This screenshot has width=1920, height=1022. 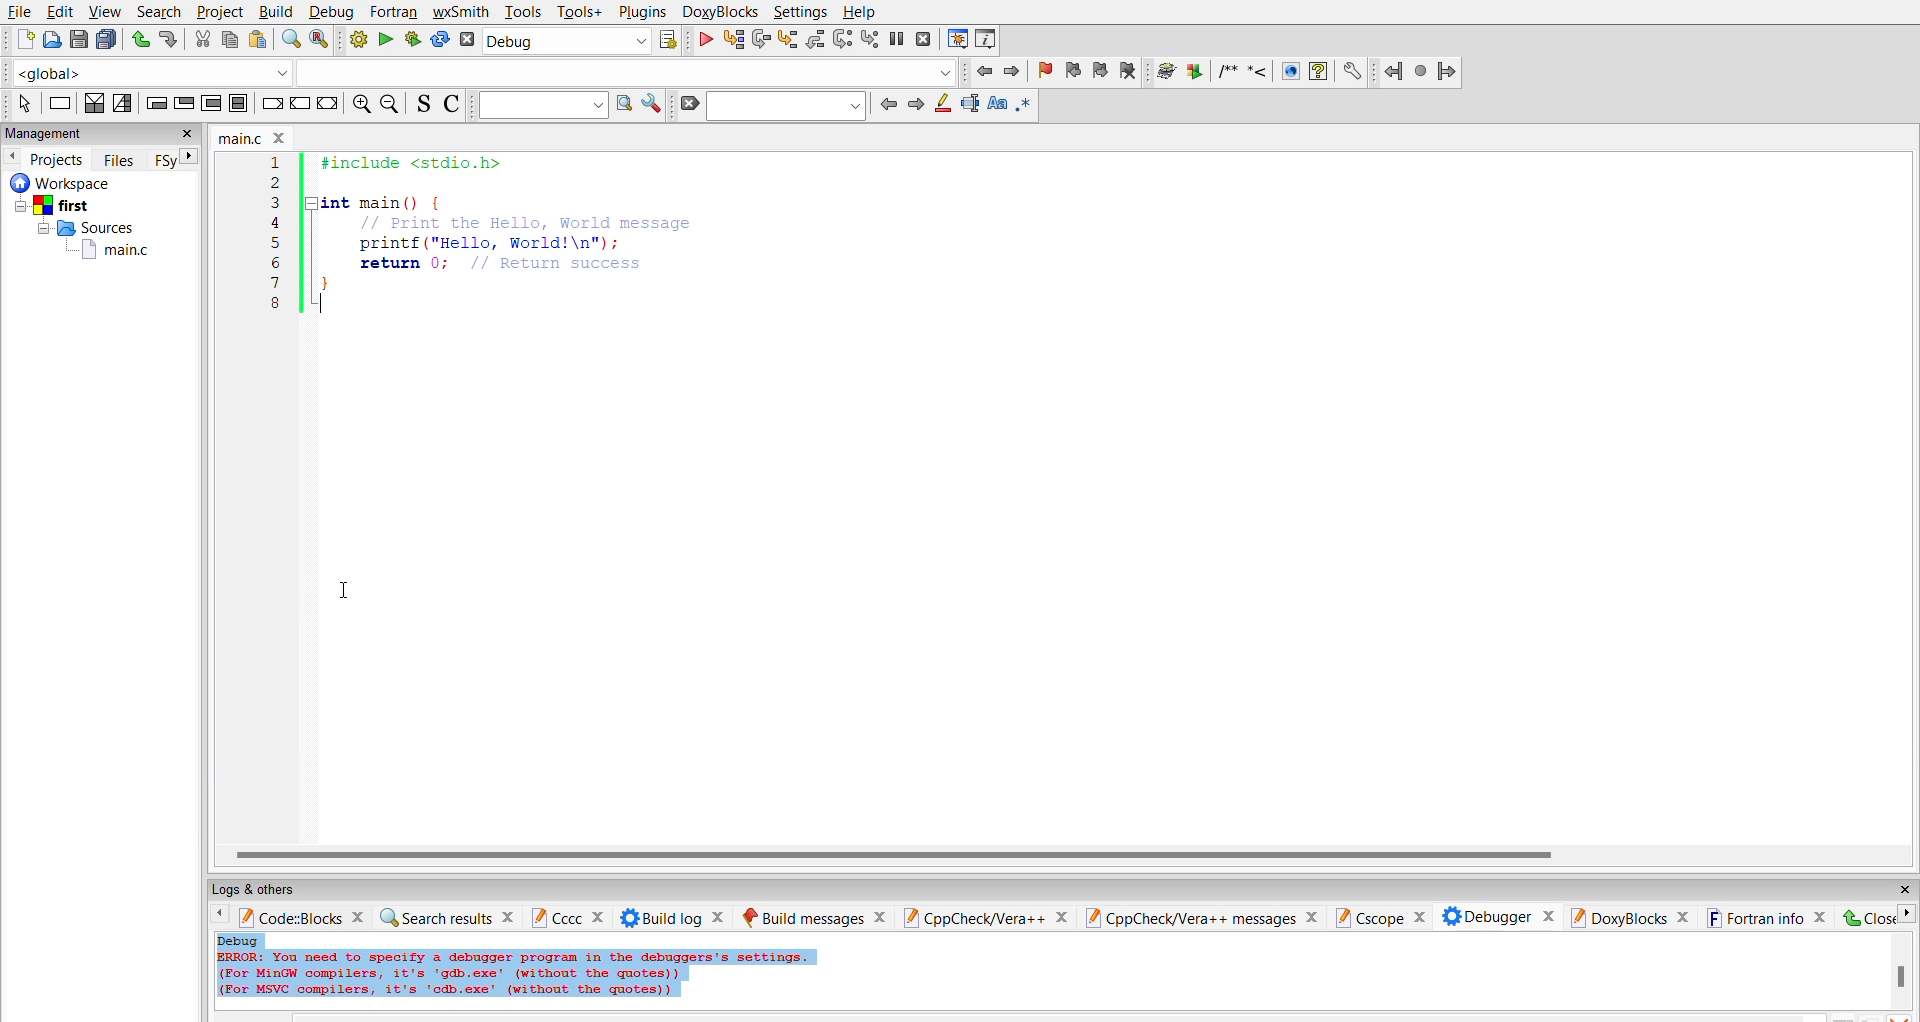 What do you see at coordinates (845, 39) in the screenshot?
I see `next instruction` at bounding box center [845, 39].